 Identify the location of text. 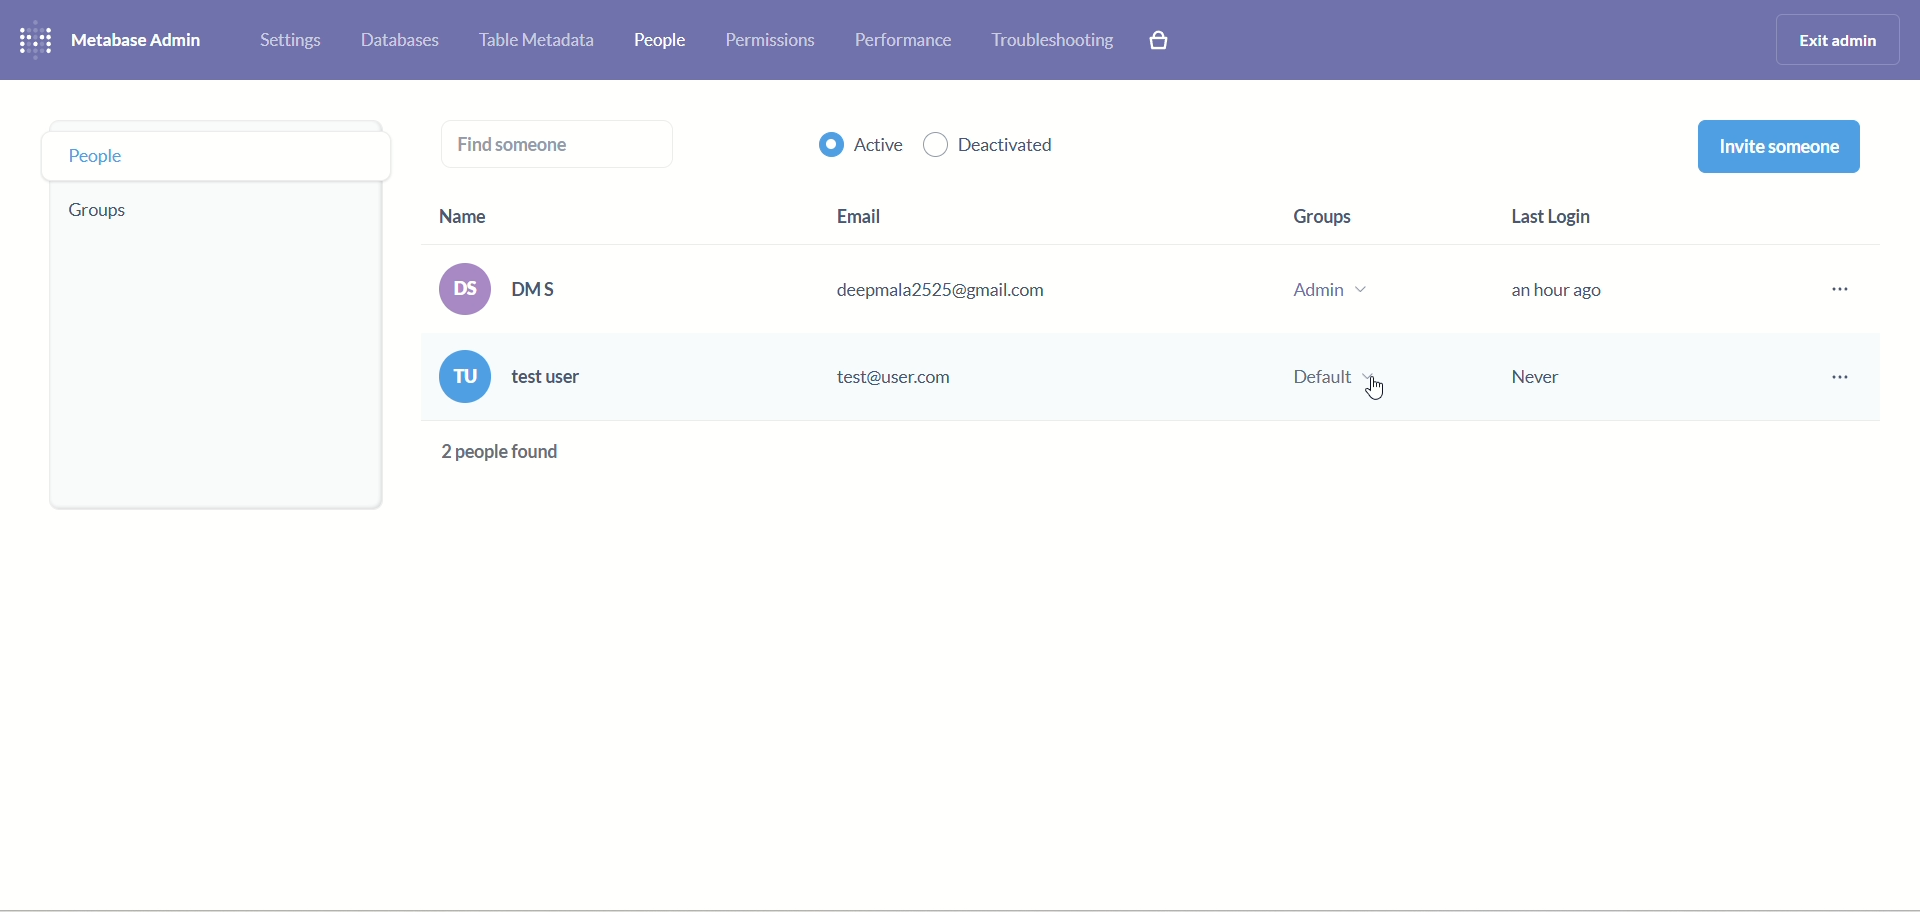
(512, 460).